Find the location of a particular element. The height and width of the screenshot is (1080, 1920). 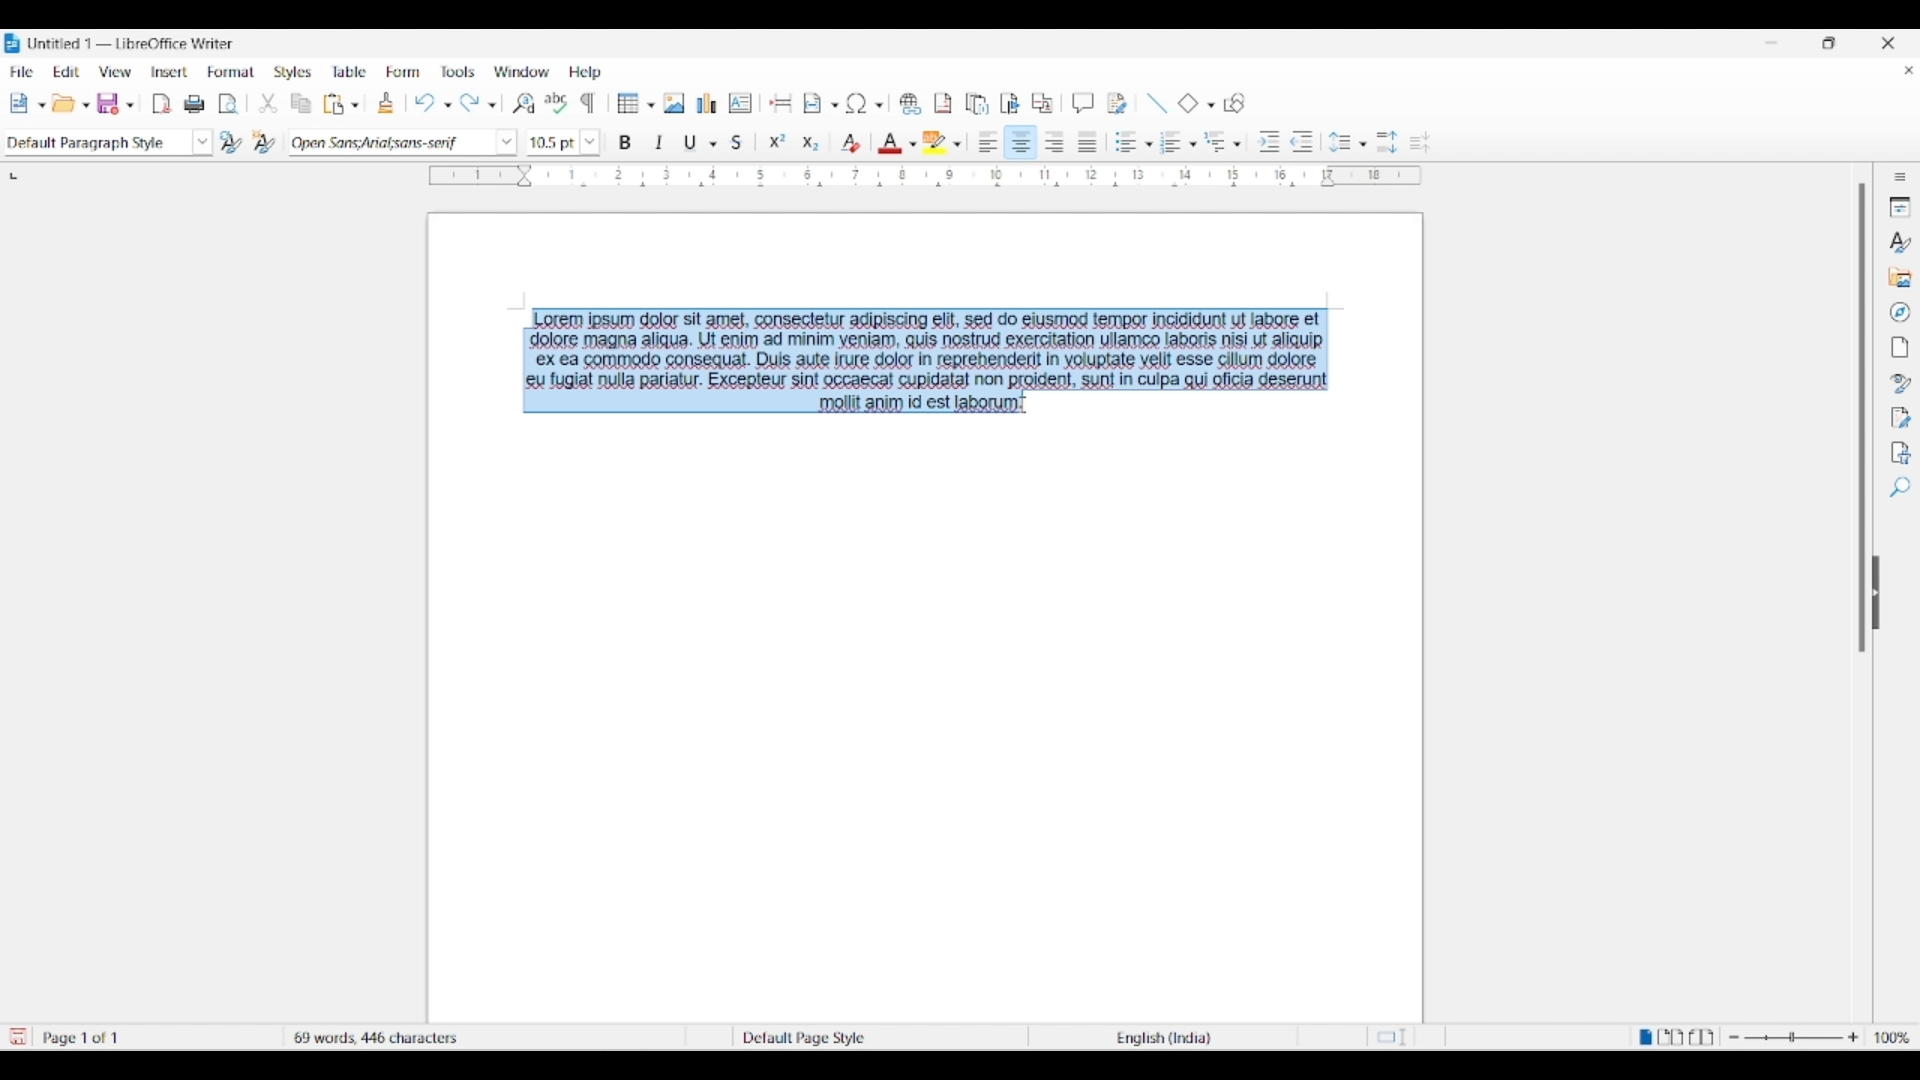

Format is located at coordinates (231, 73).